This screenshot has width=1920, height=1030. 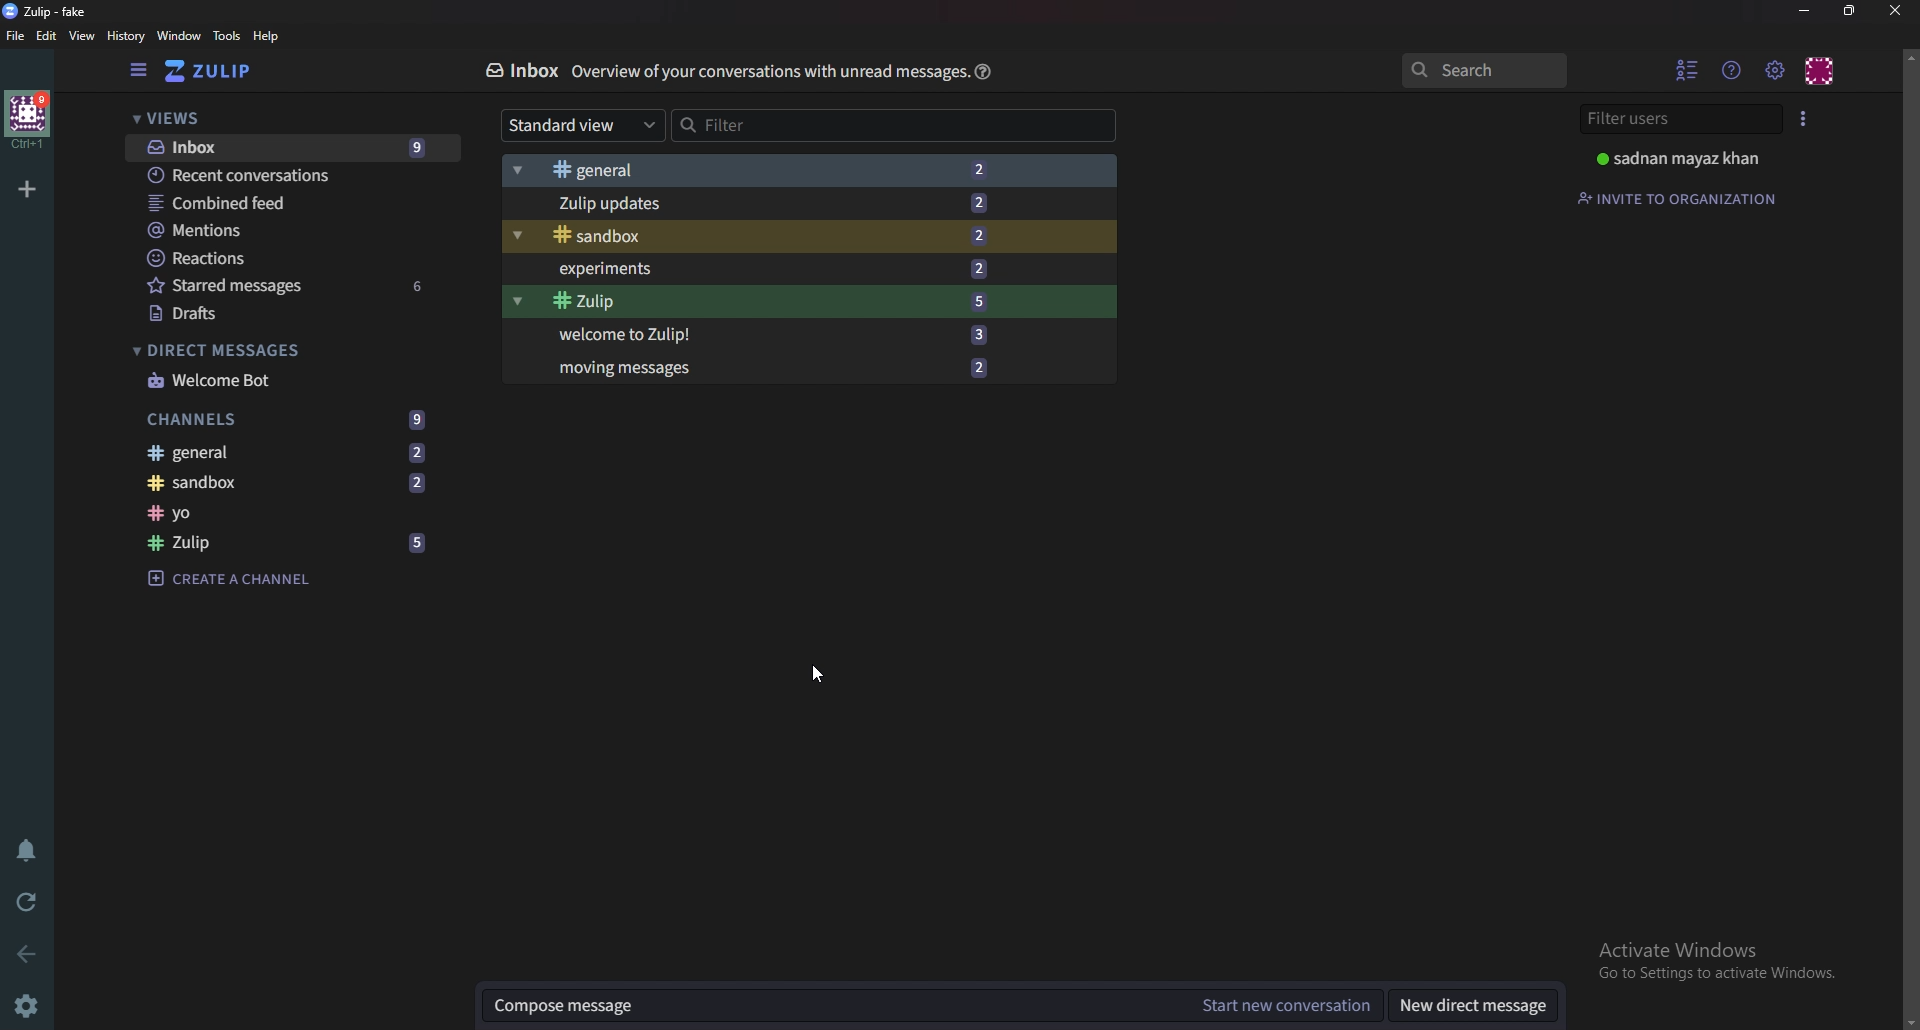 I want to click on Window, so click(x=178, y=37).